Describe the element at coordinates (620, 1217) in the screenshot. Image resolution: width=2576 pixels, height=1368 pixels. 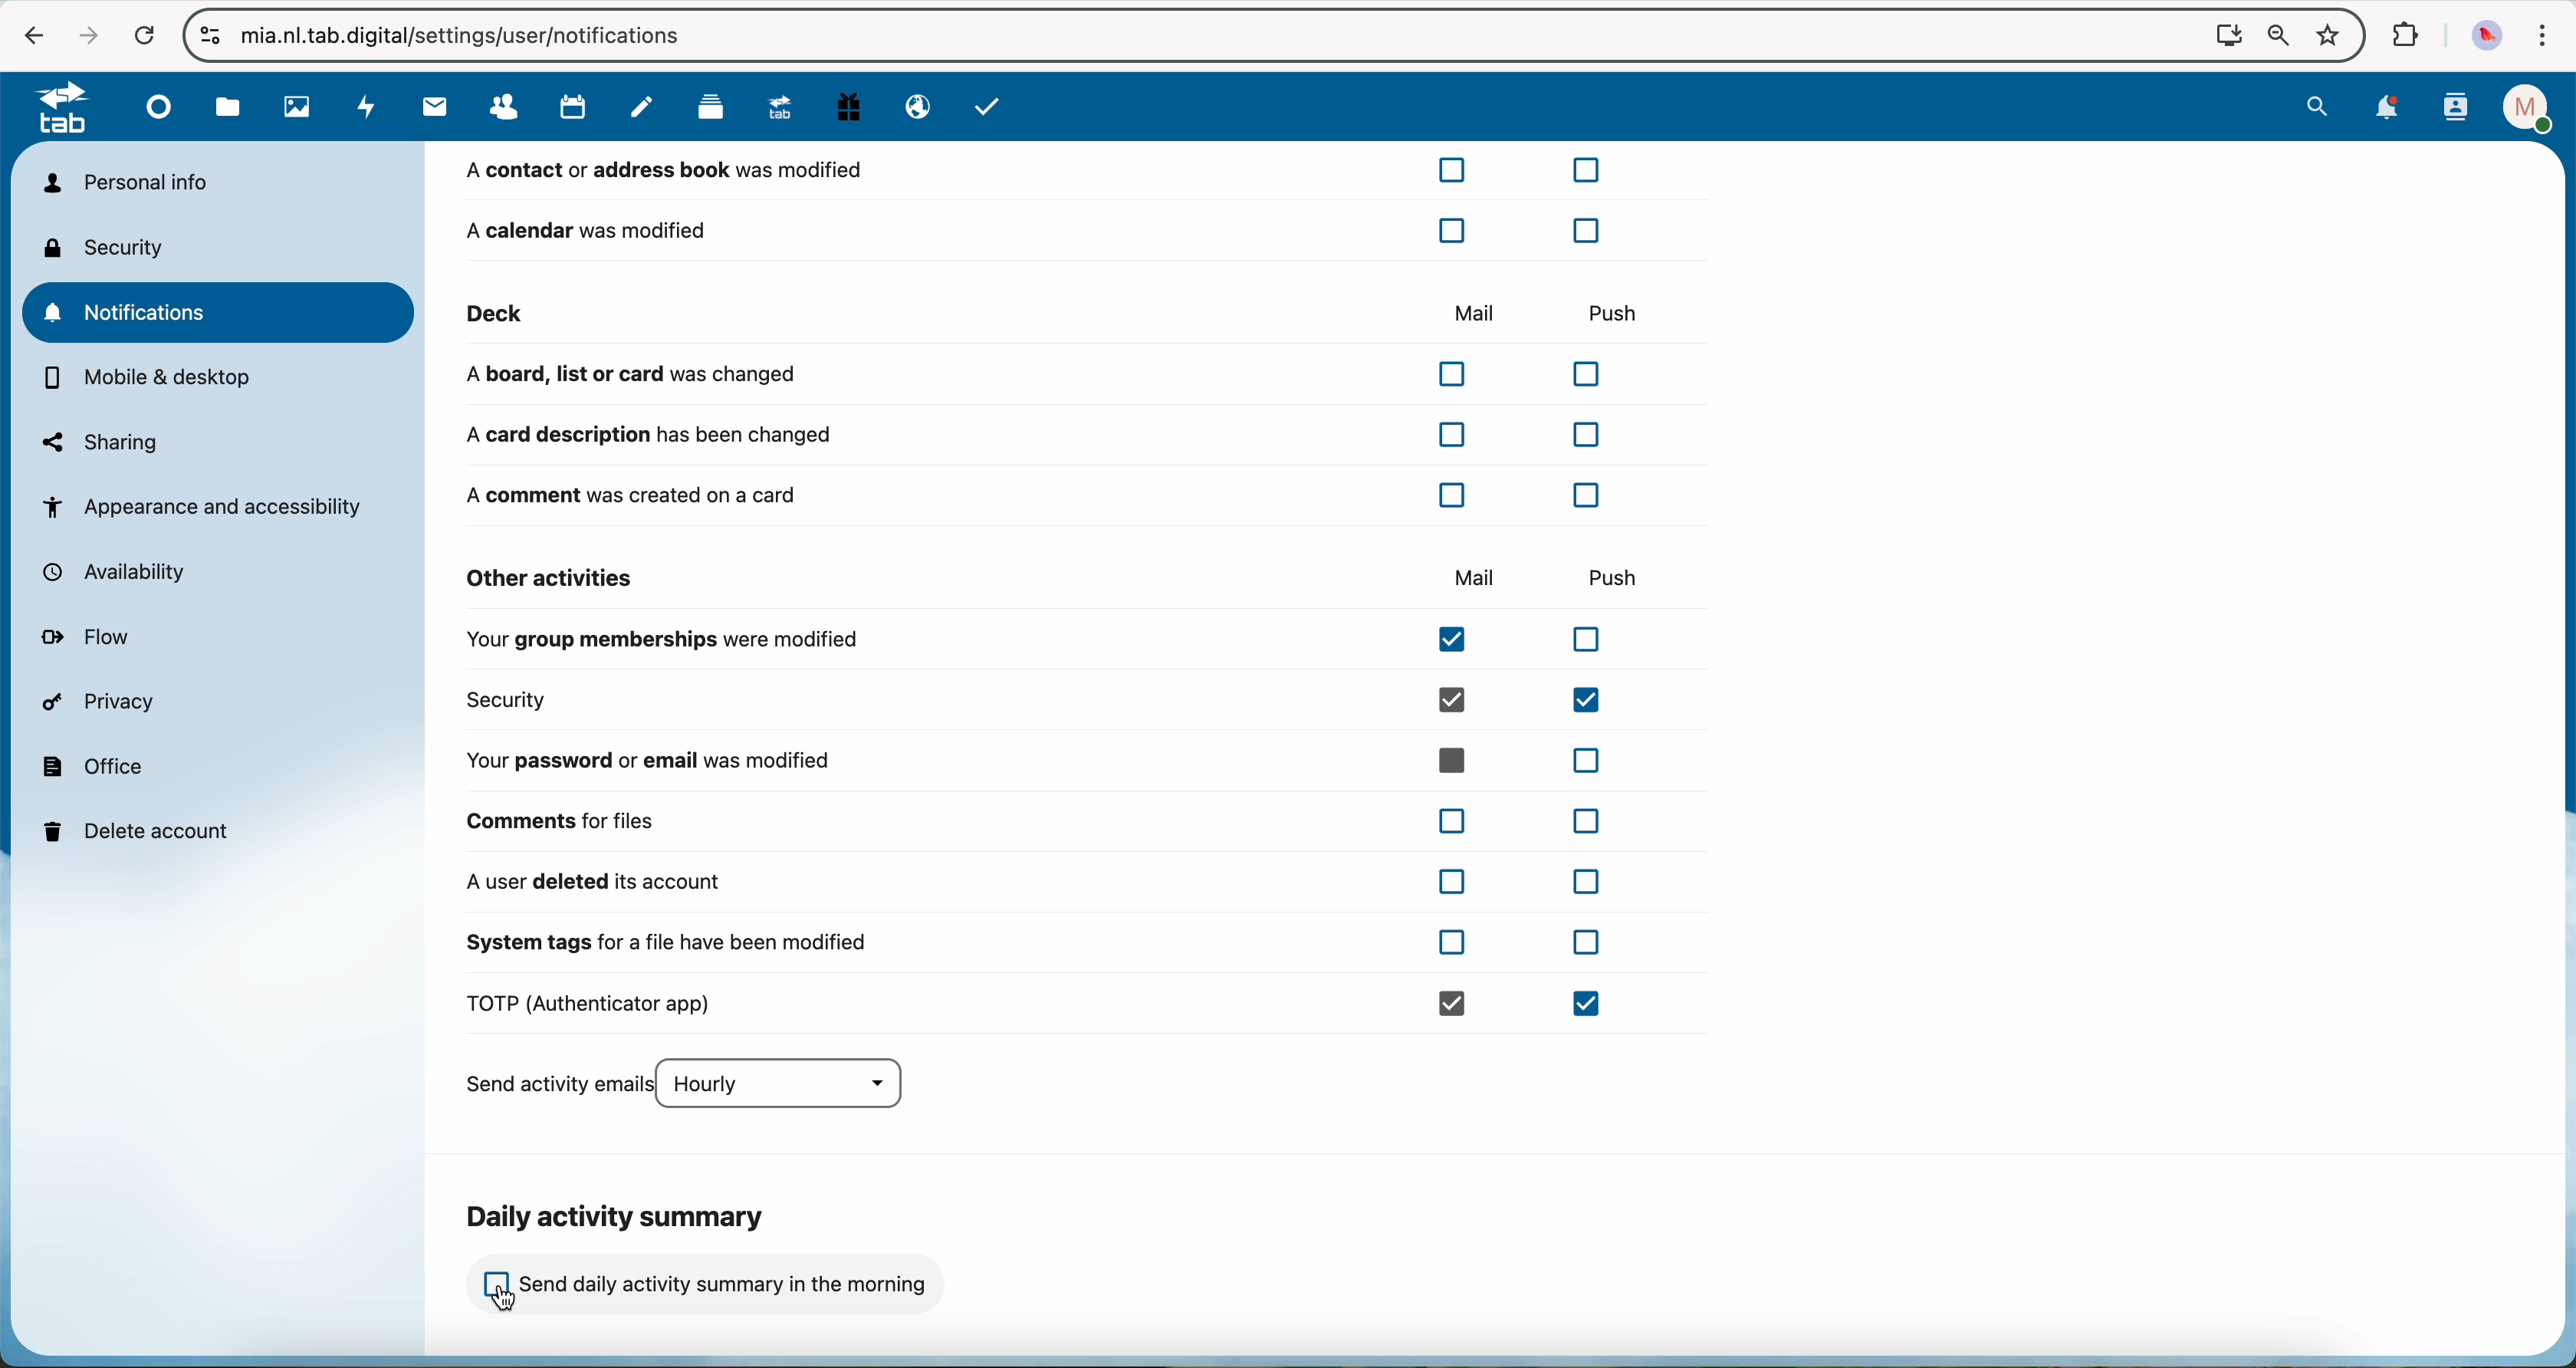
I see `daily activity summary` at that location.